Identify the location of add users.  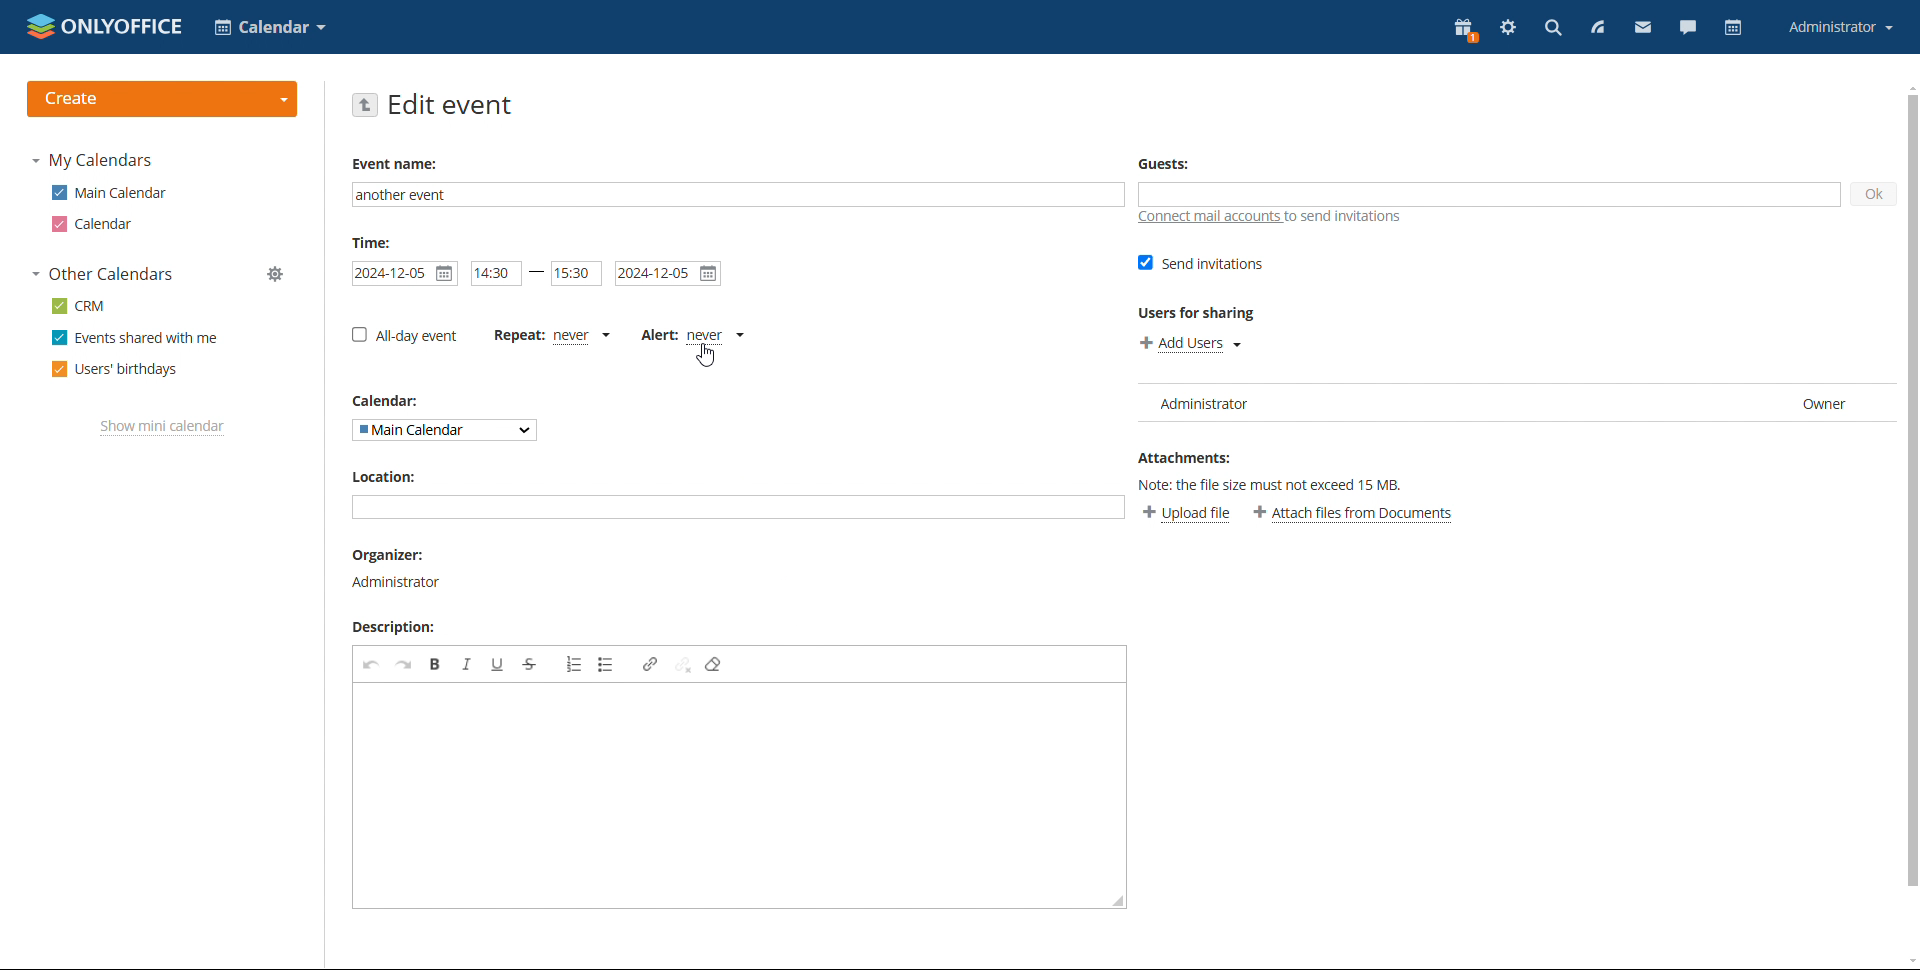
(1190, 343).